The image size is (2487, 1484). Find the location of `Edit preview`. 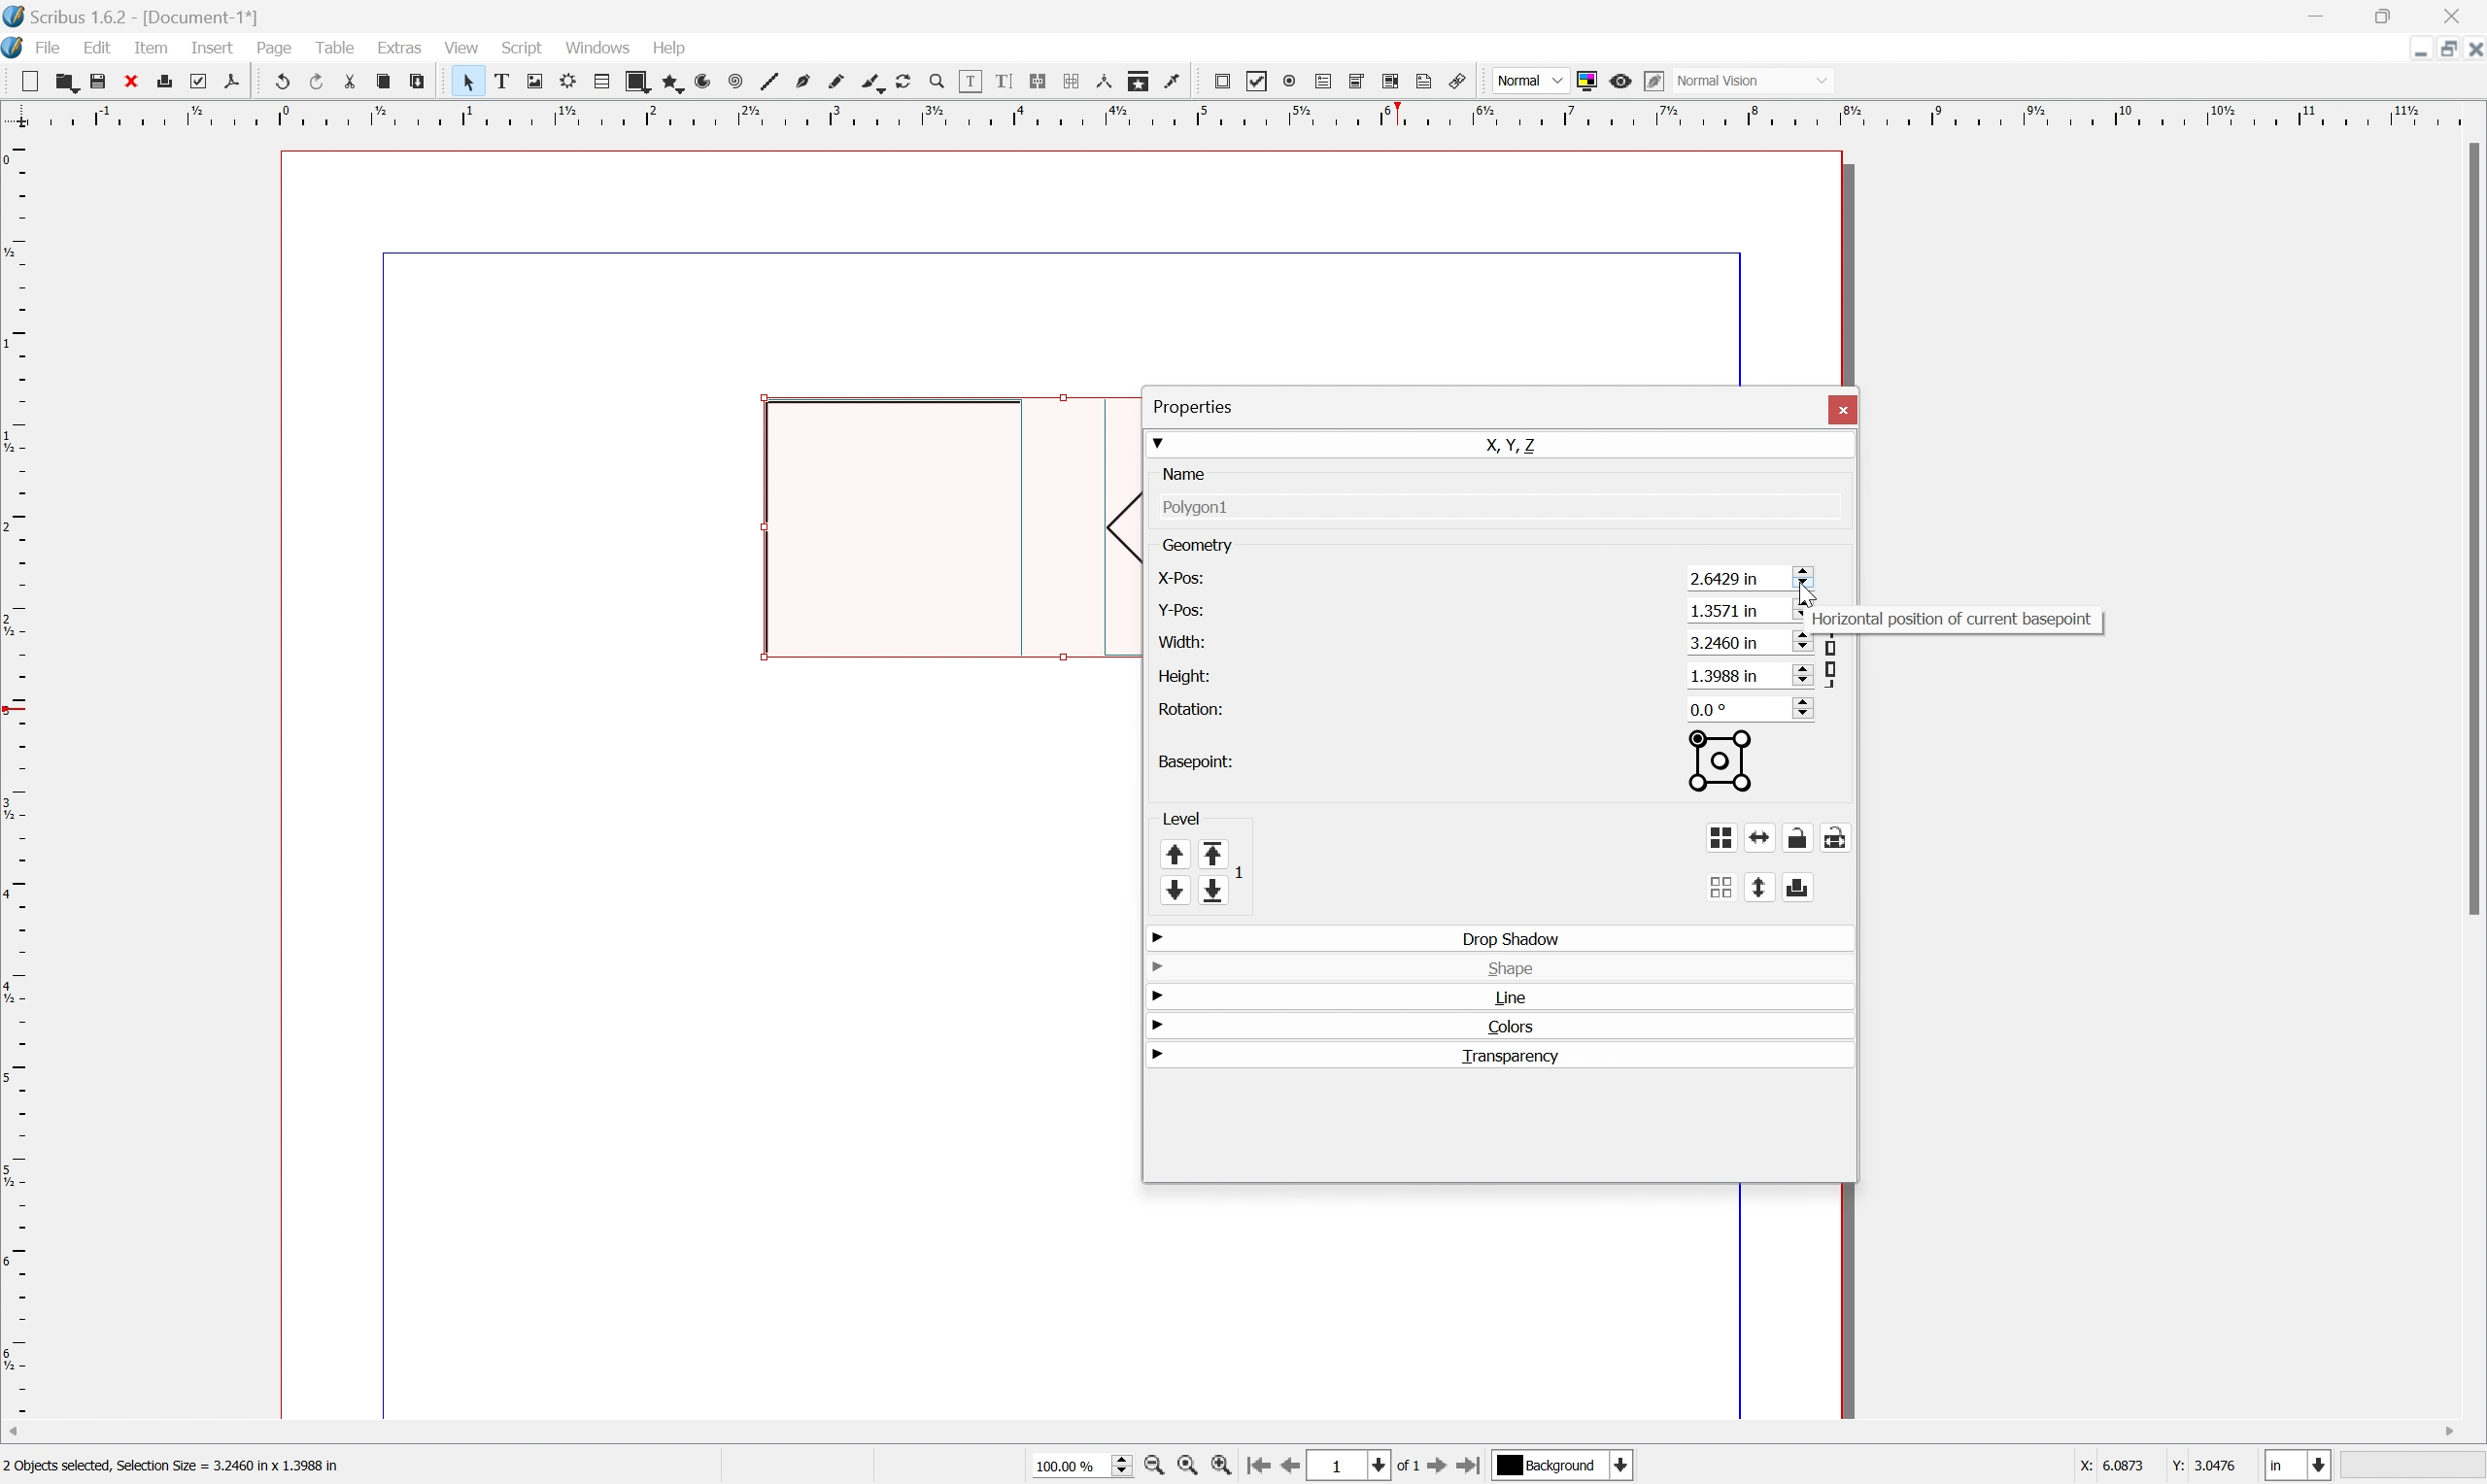

Edit preview is located at coordinates (1653, 80).